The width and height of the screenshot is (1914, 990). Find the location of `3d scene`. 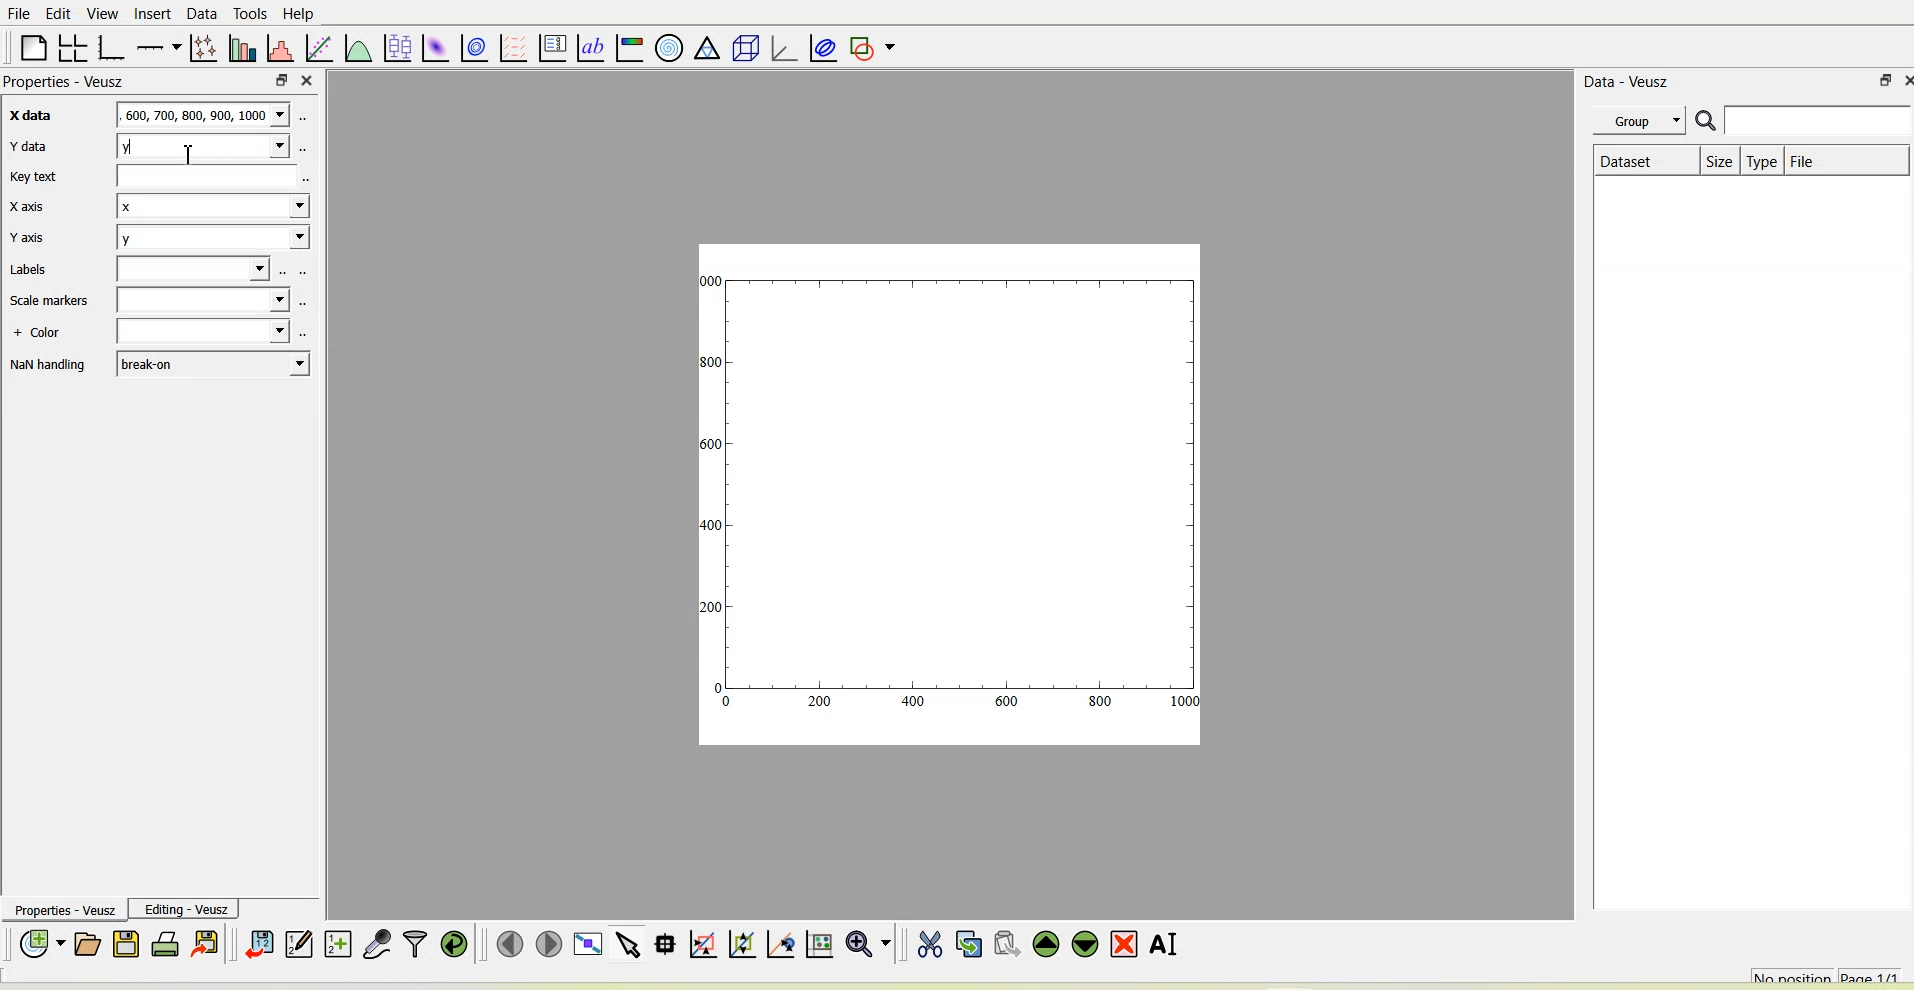

3d scene is located at coordinates (742, 47).